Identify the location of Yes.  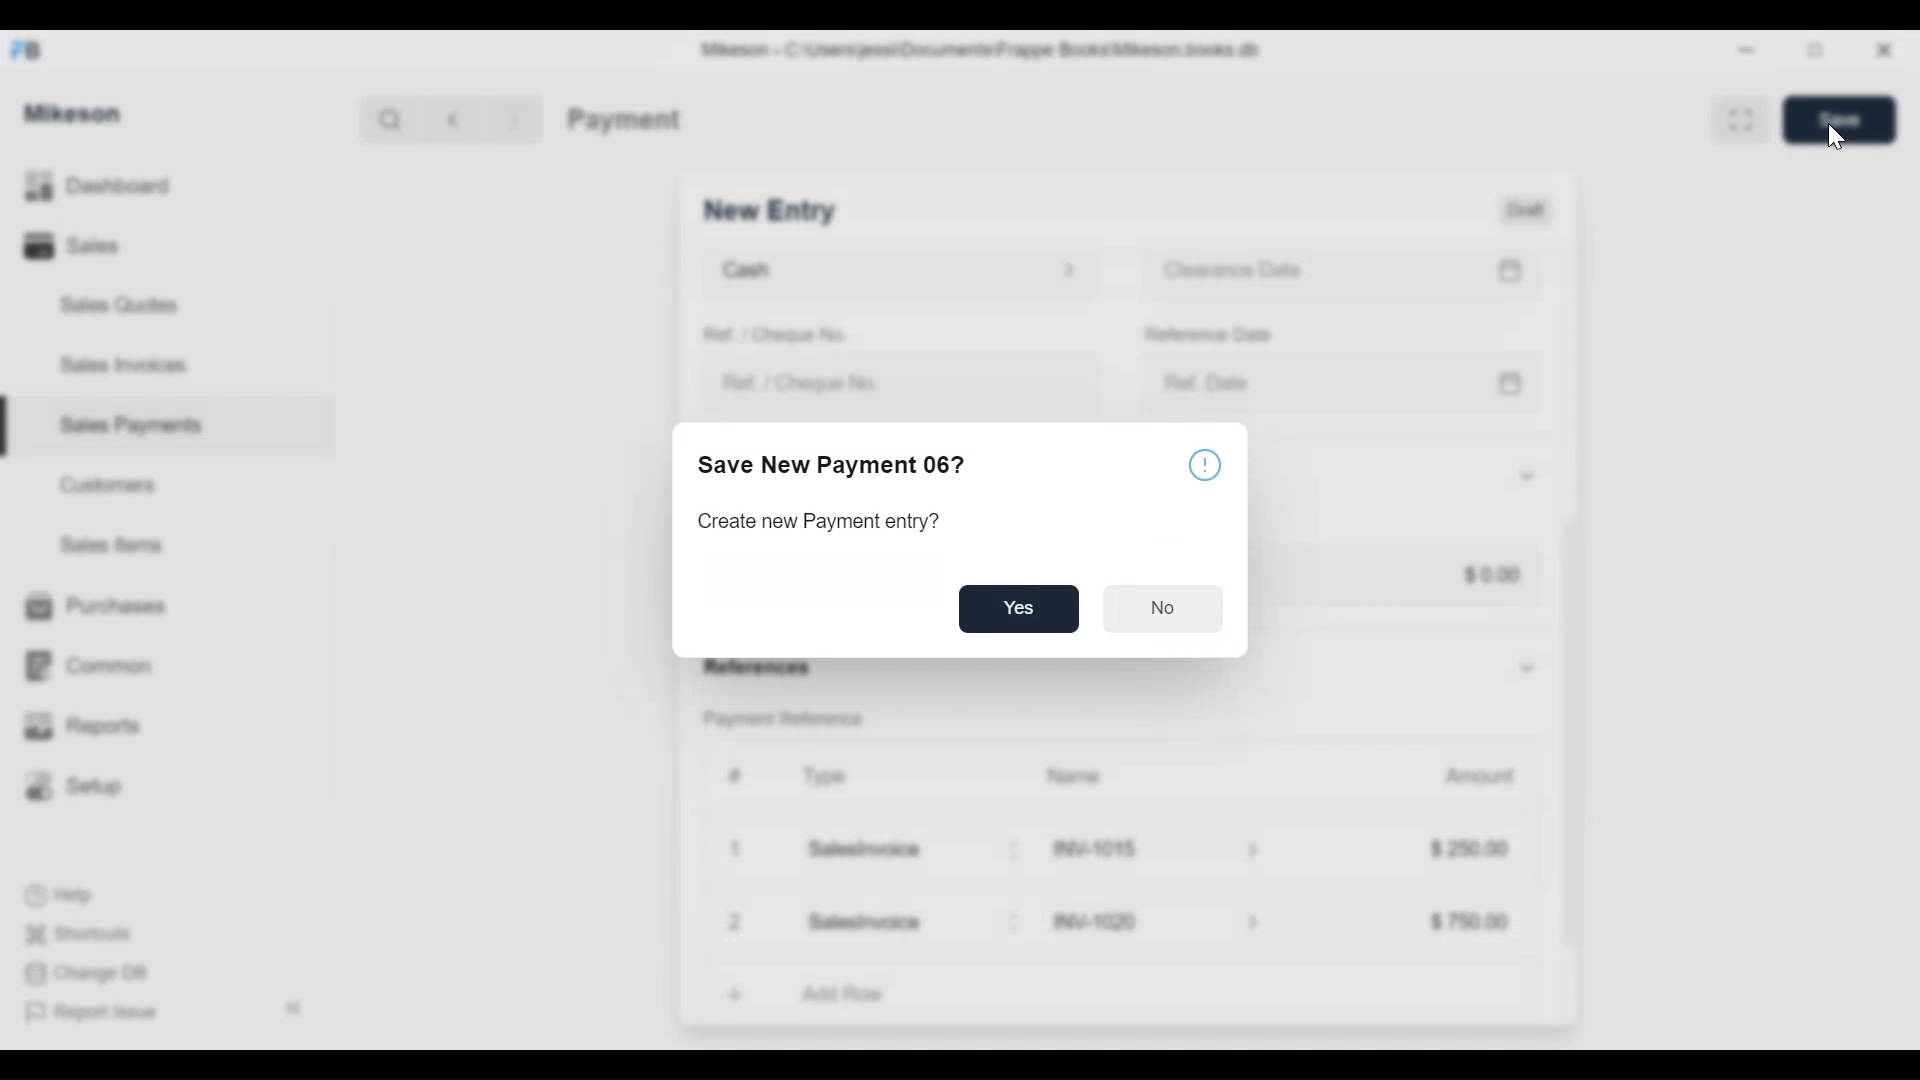
(1026, 610).